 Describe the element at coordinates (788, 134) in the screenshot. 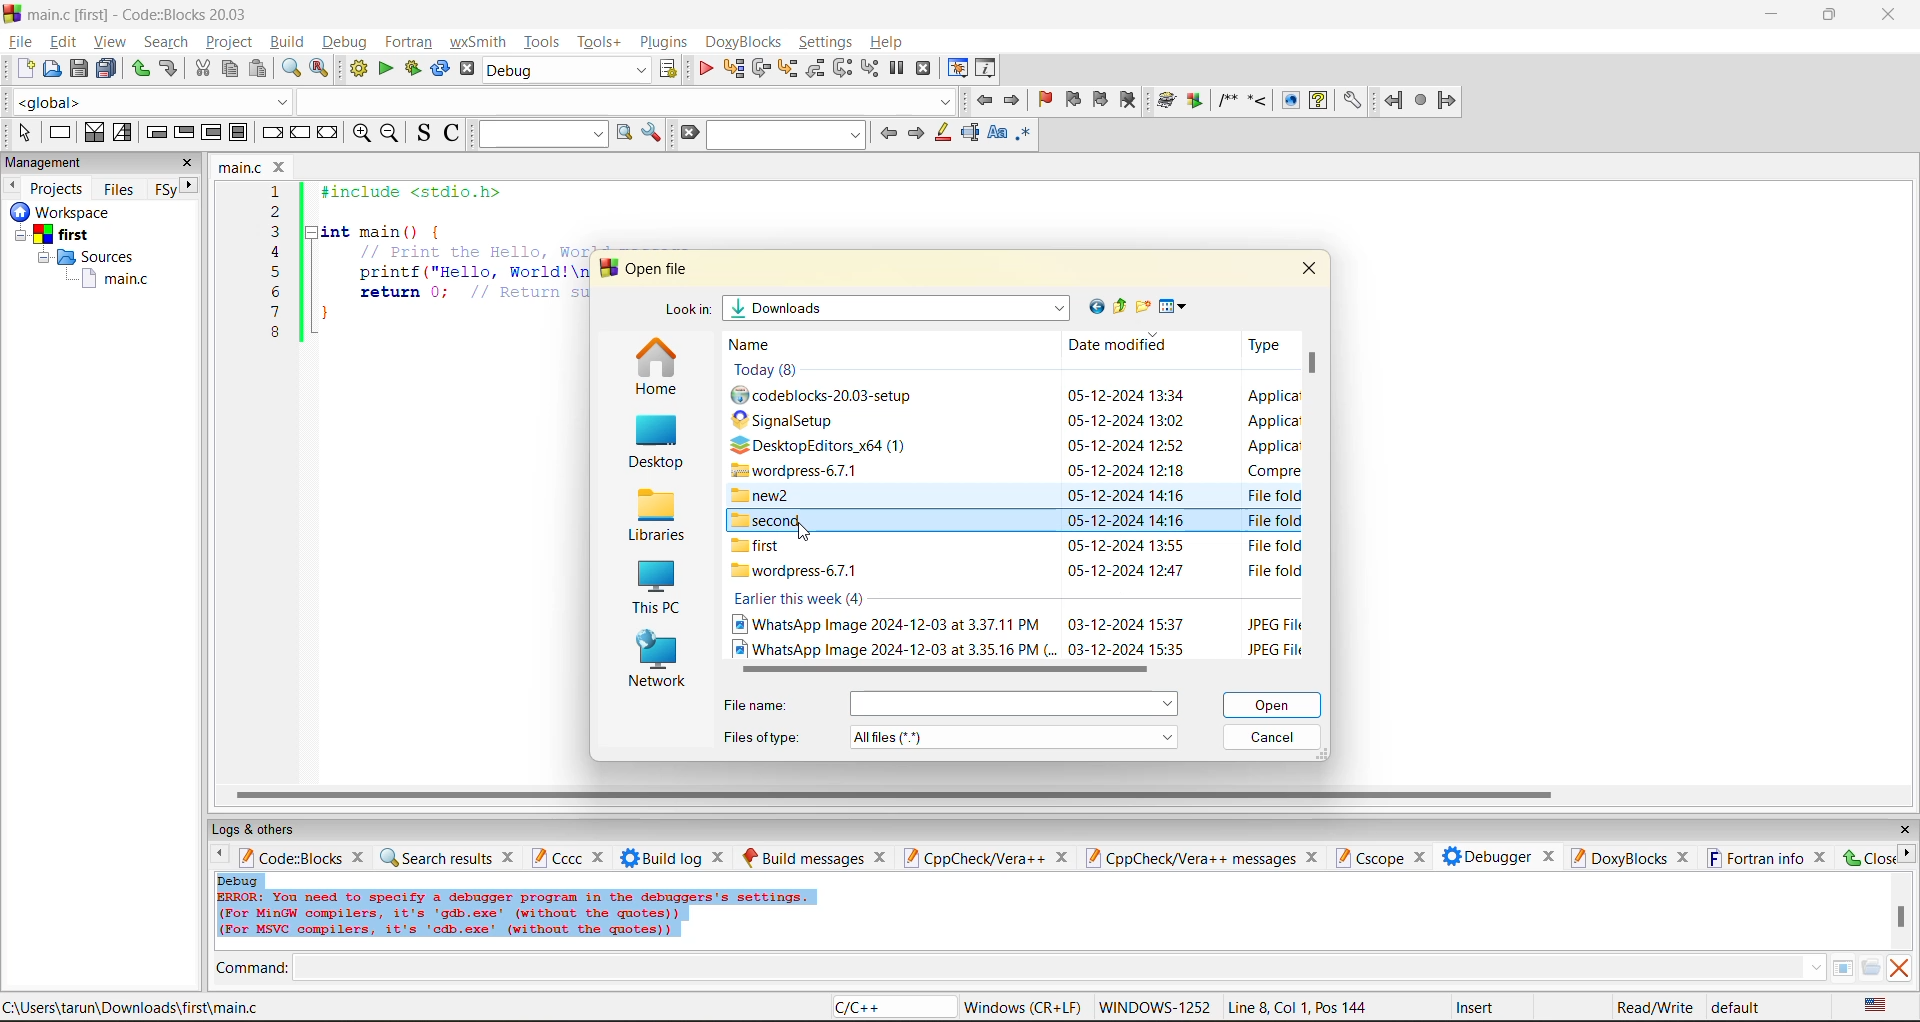

I see `search` at that location.